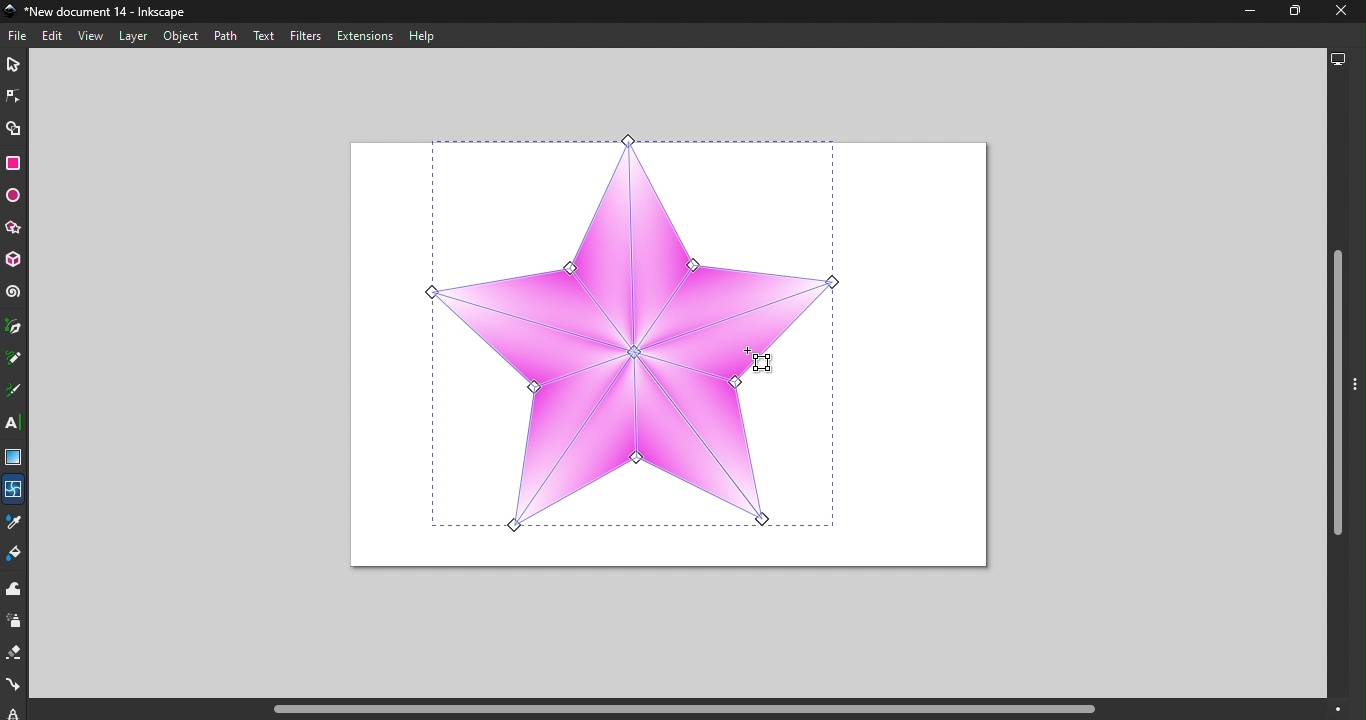  What do you see at coordinates (1341, 60) in the screenshot?
I see `Display options` at bounding box center [1341, 60].